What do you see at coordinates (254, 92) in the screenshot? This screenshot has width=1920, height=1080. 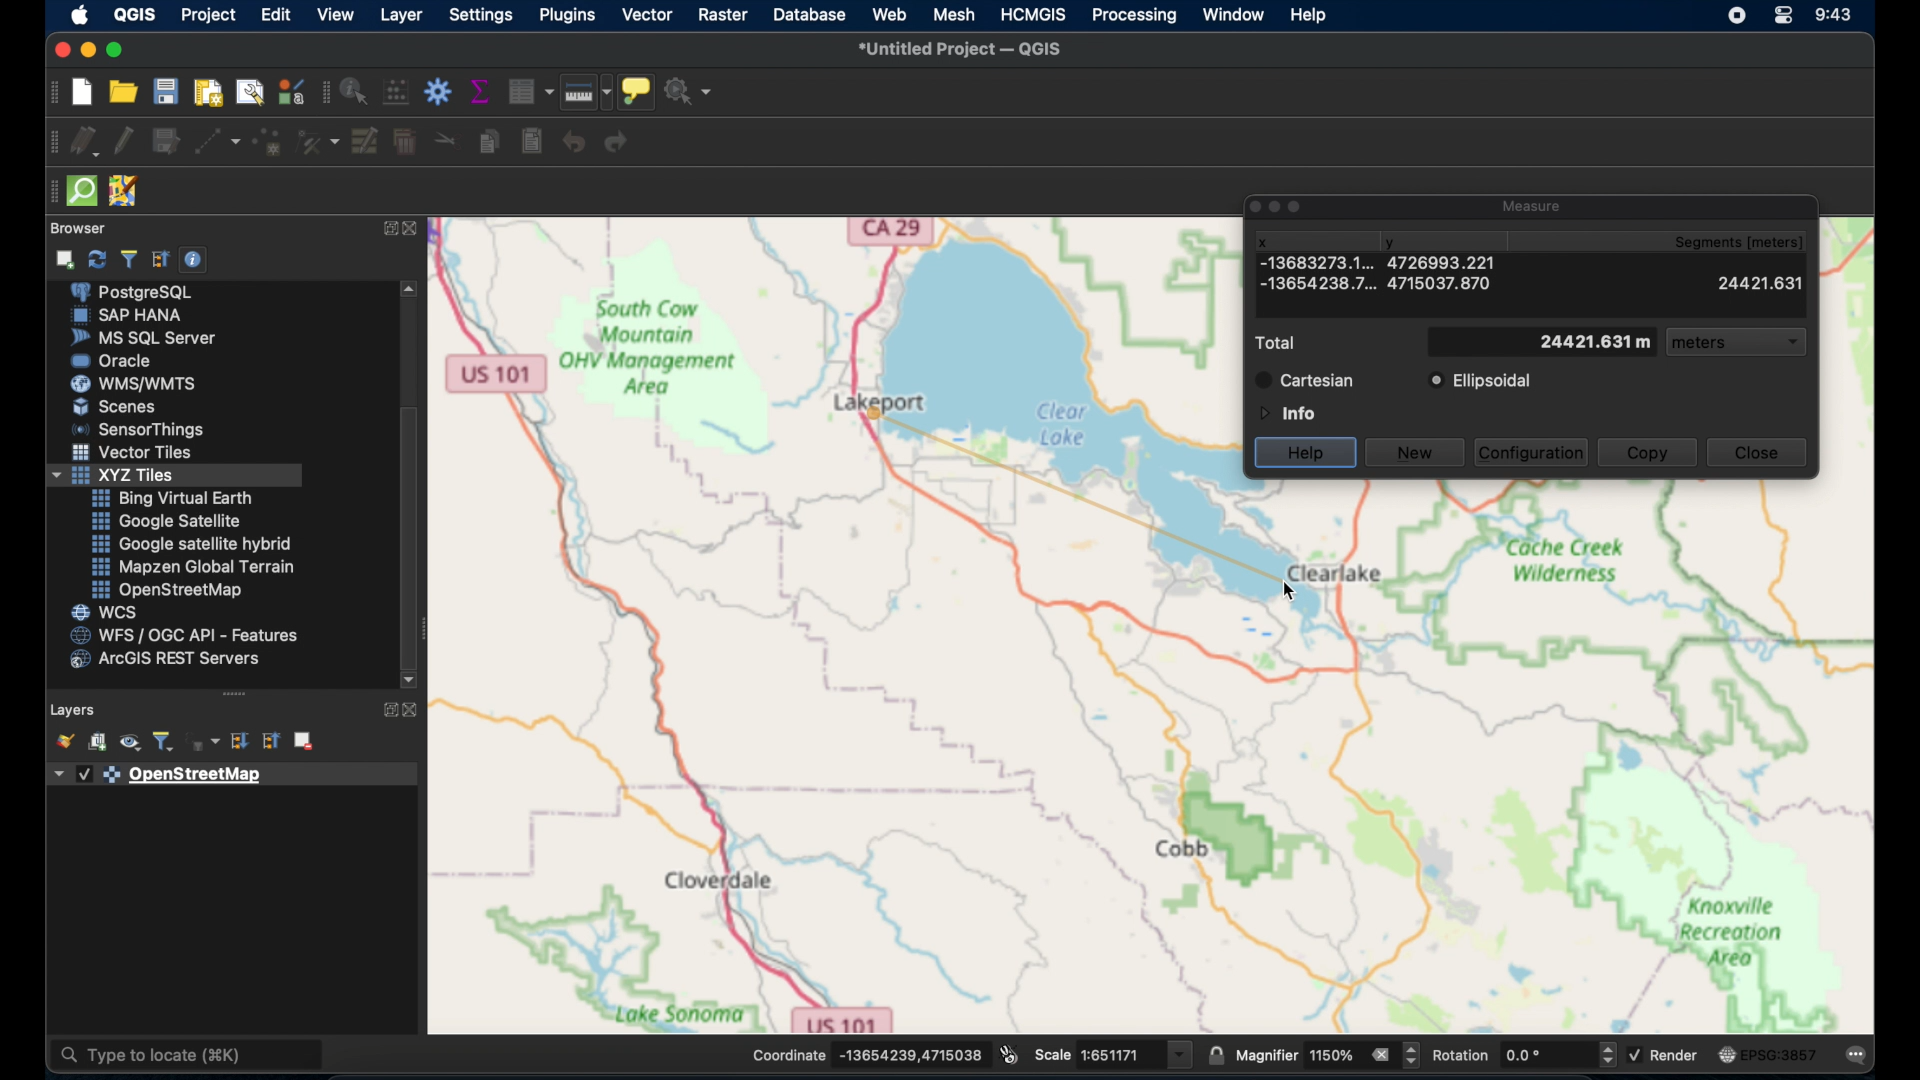 I see `show layout manager` at bounding box center [254, 92].